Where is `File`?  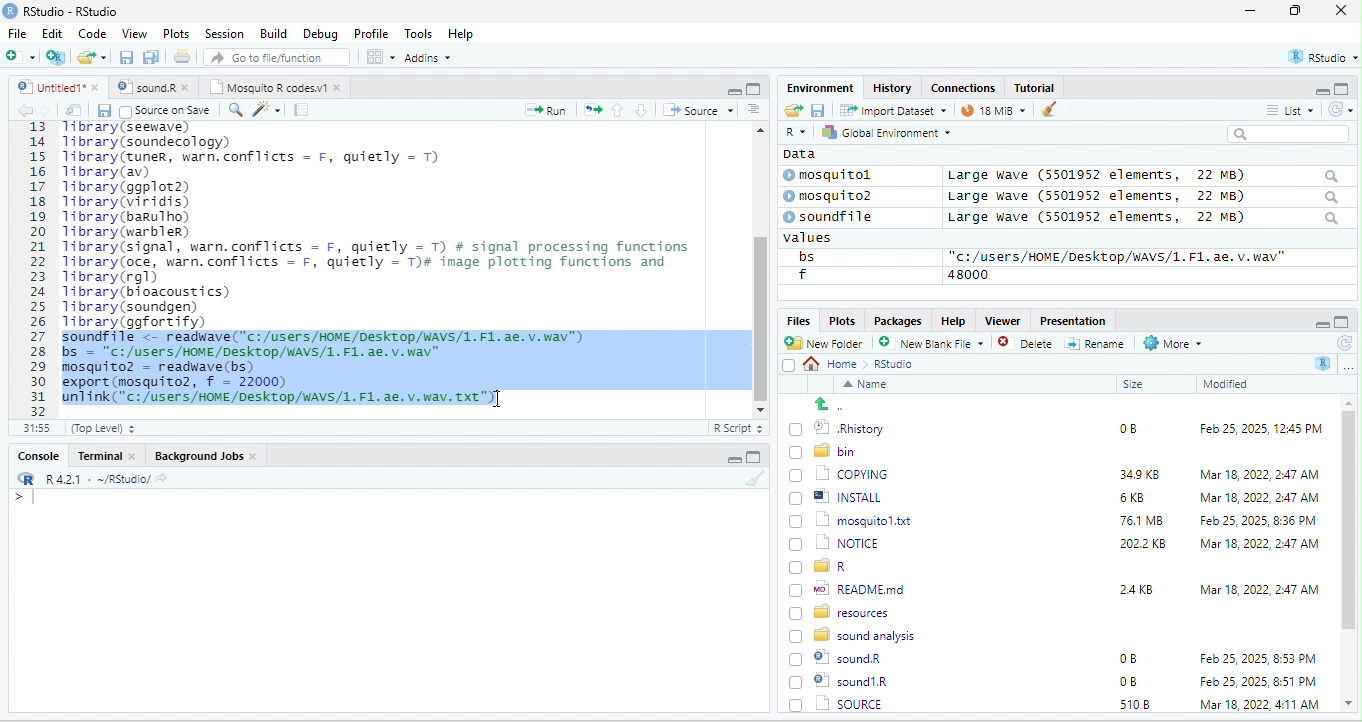 File is located at coordinates (17, 33).